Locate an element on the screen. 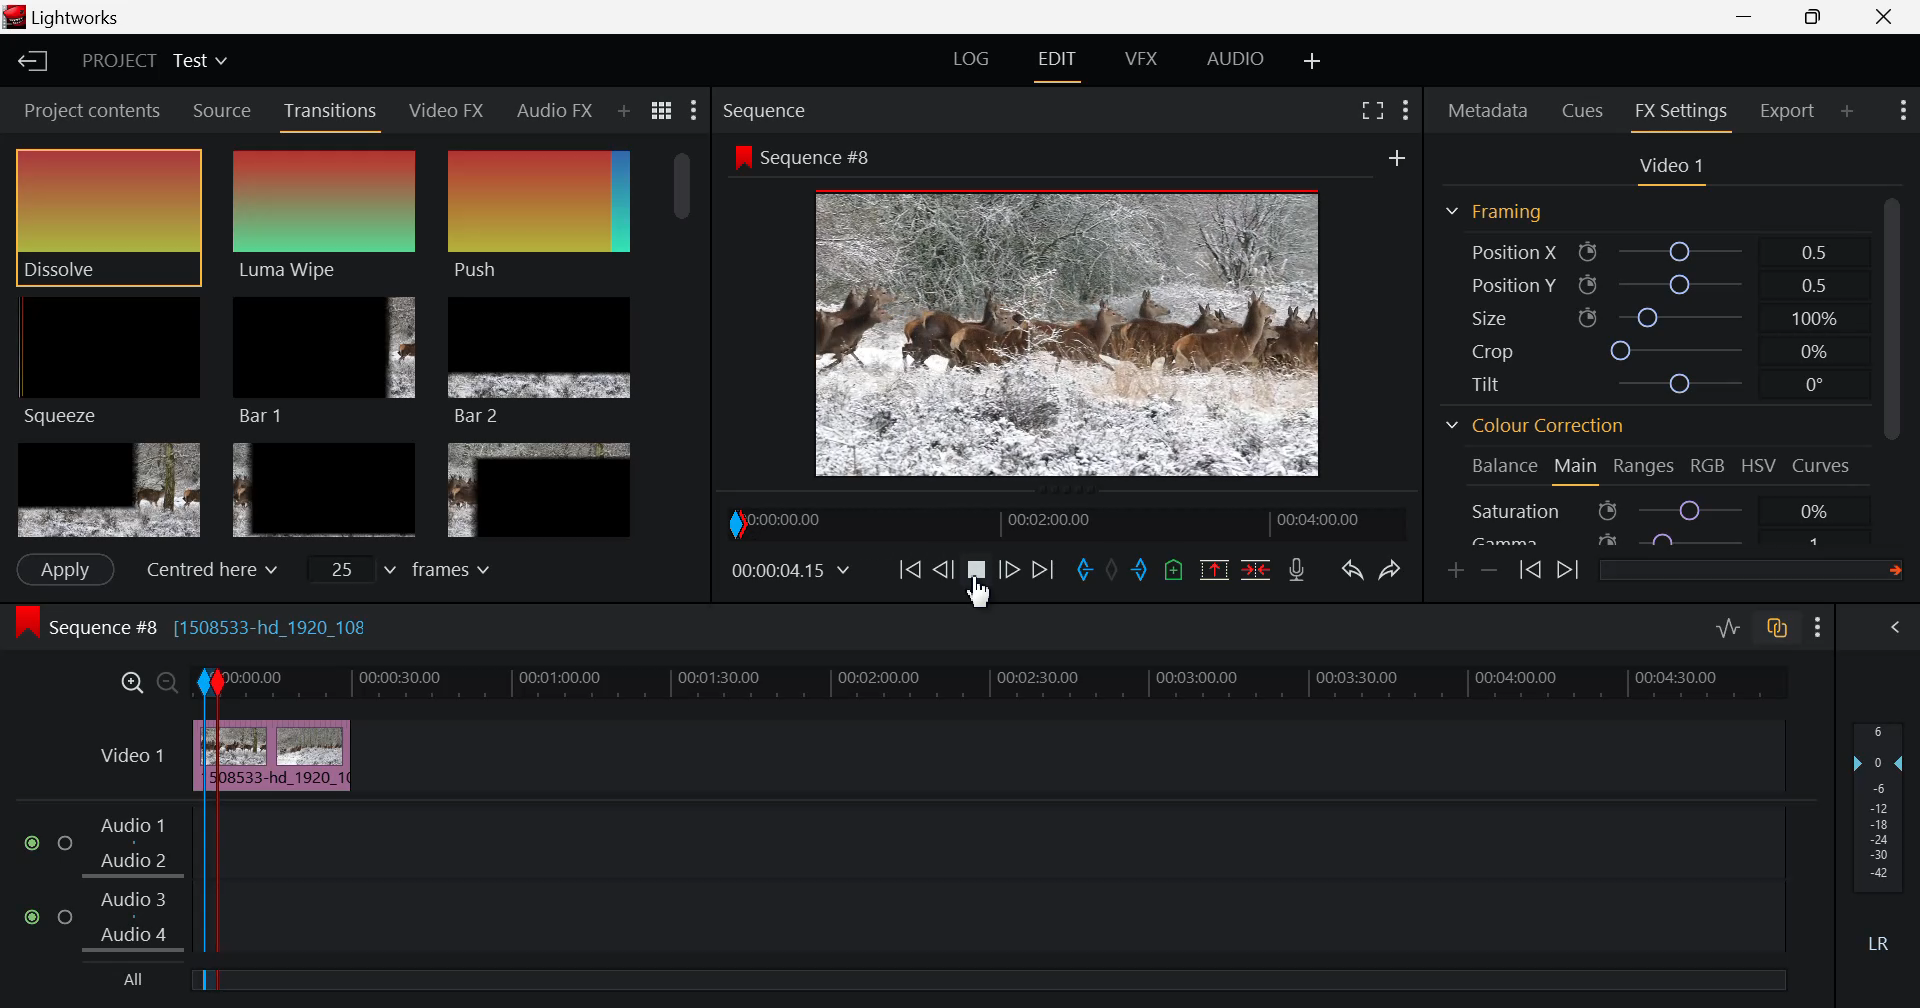 Image resolution: width=1920 pixels, height=1008 pixels. Add Panel is located at coordinates (622, 113).